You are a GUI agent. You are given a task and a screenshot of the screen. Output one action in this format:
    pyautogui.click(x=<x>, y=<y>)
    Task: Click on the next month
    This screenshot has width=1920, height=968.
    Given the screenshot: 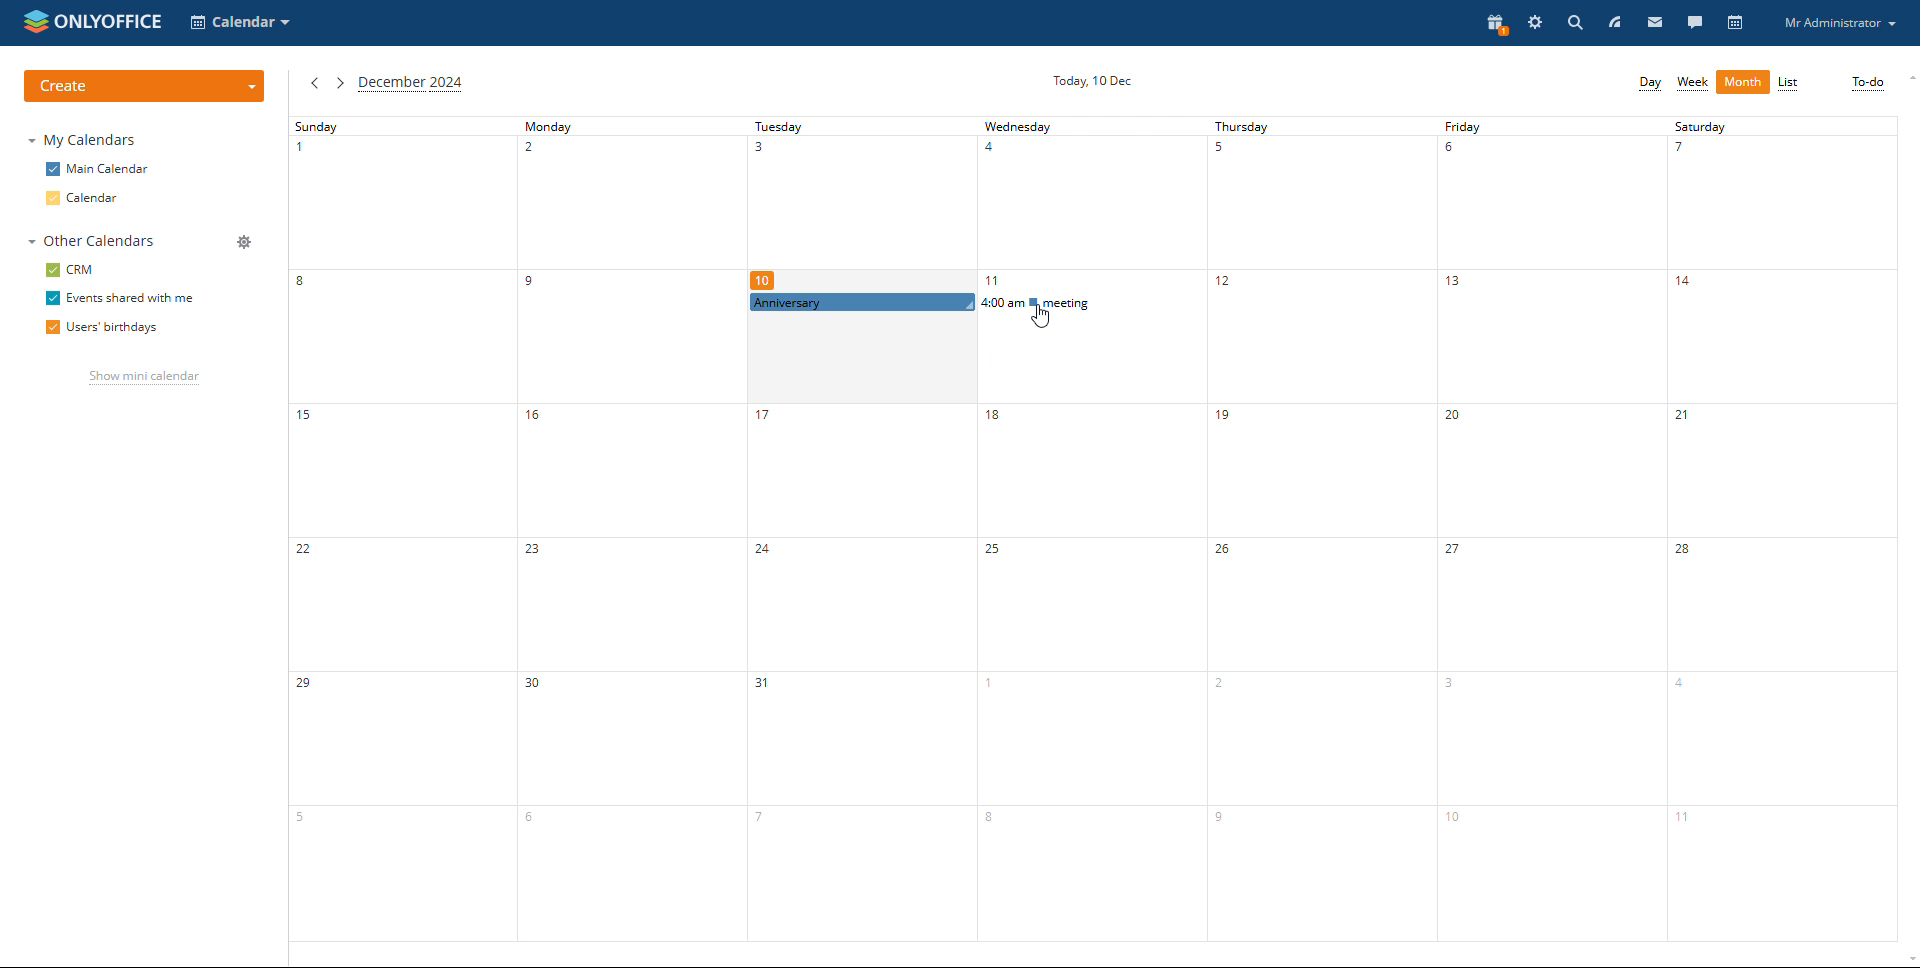 What is the action you would take?
    pyautogui.click(x=338, y=83)
    